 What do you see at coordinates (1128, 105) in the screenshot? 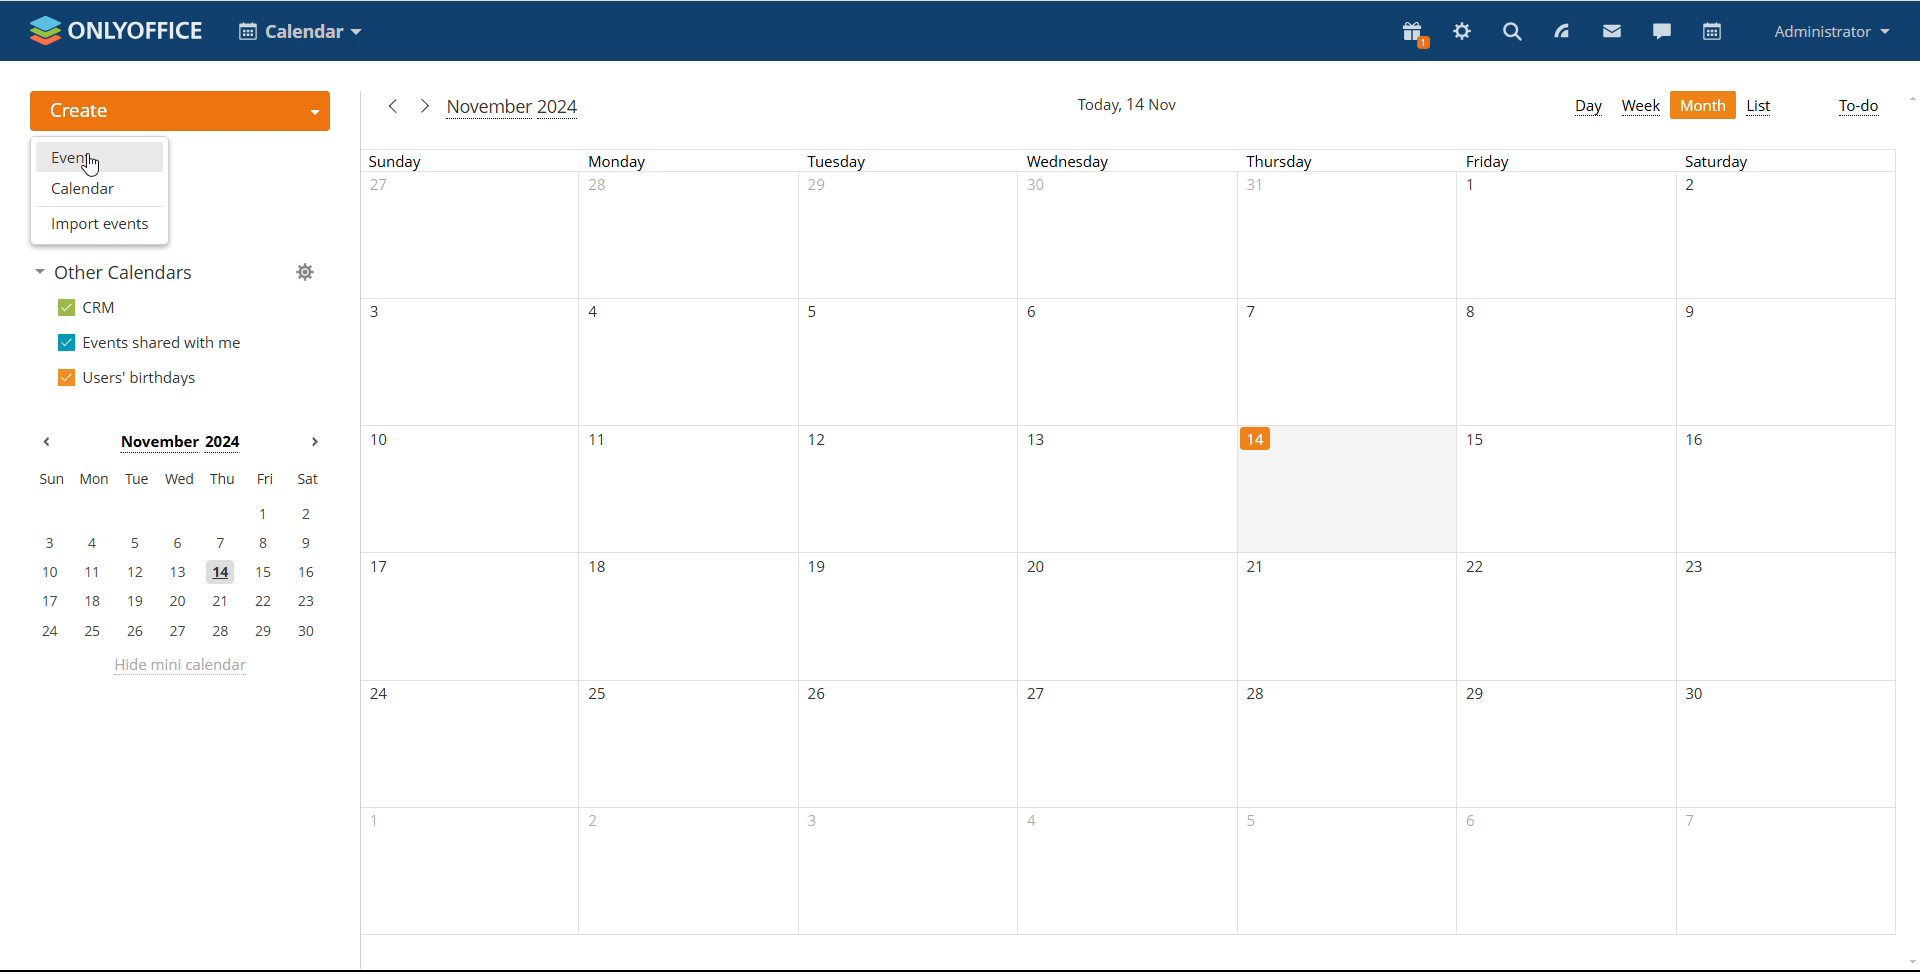
I see `current date` at bounding box center [1128, 105].